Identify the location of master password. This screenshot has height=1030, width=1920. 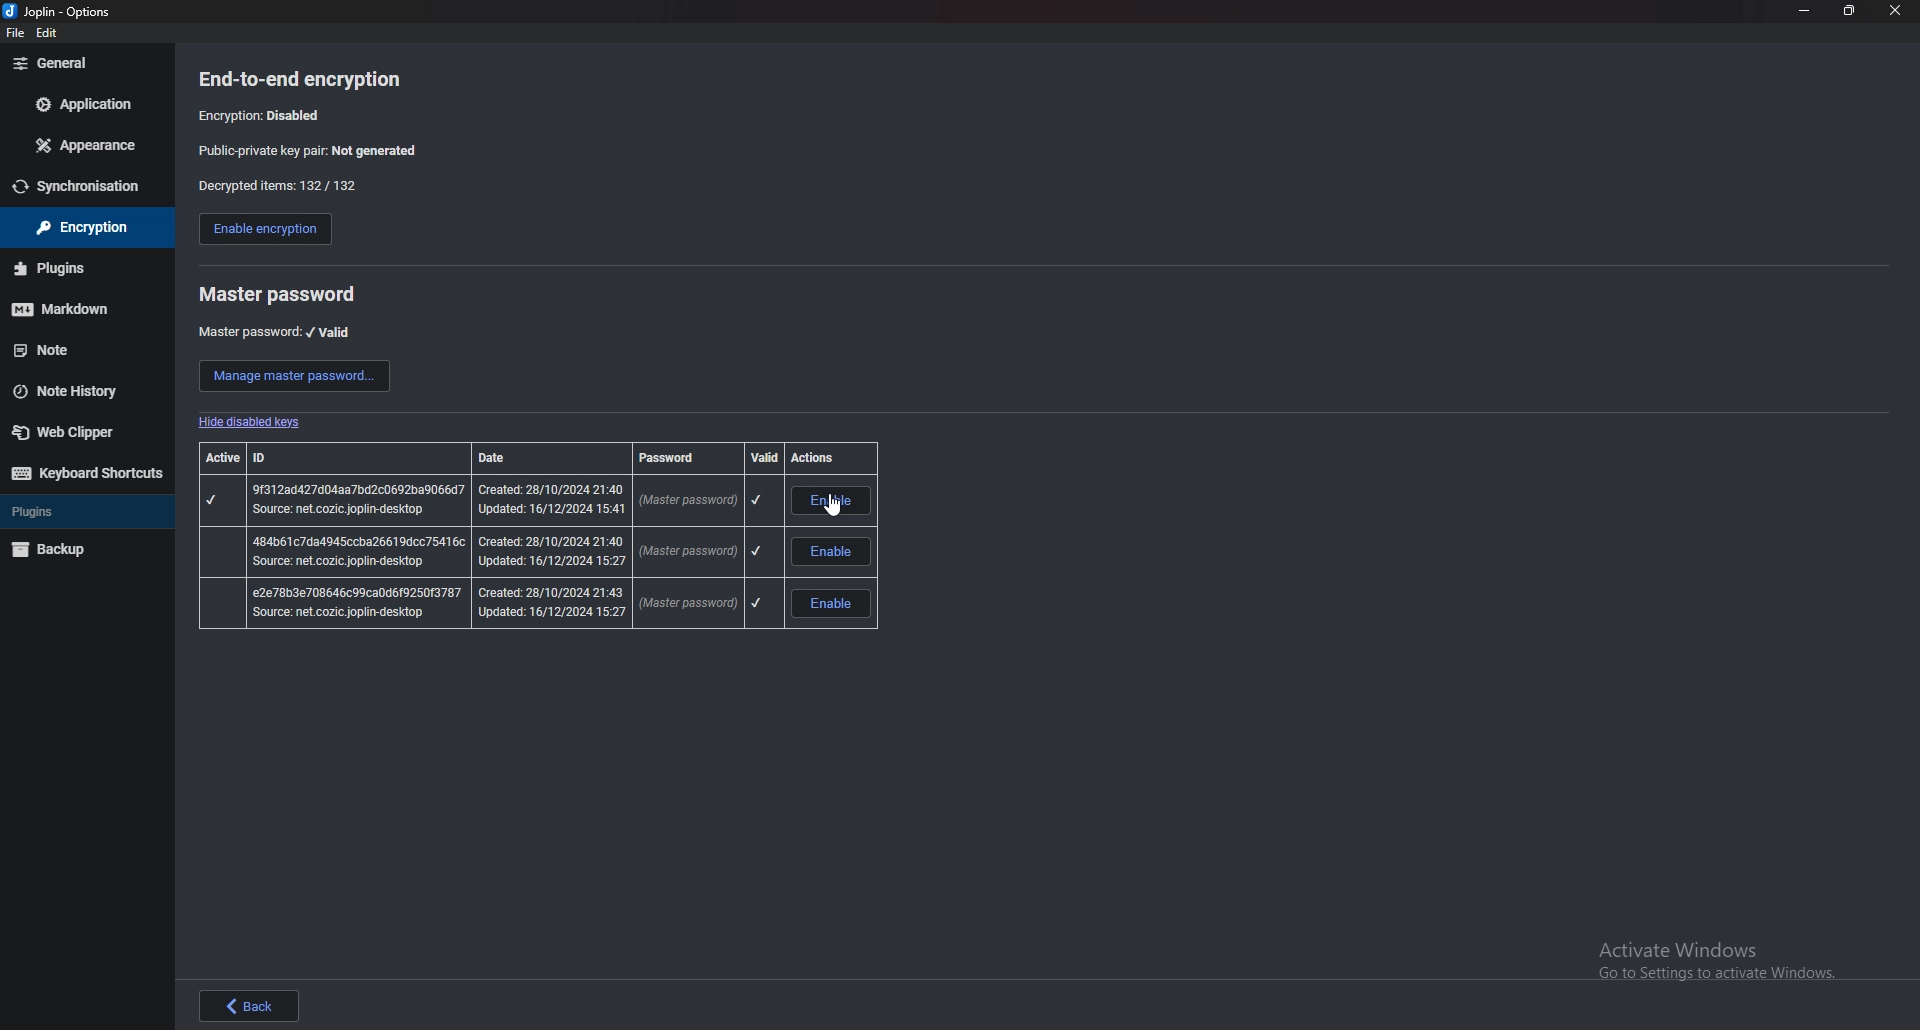
(282, 295).